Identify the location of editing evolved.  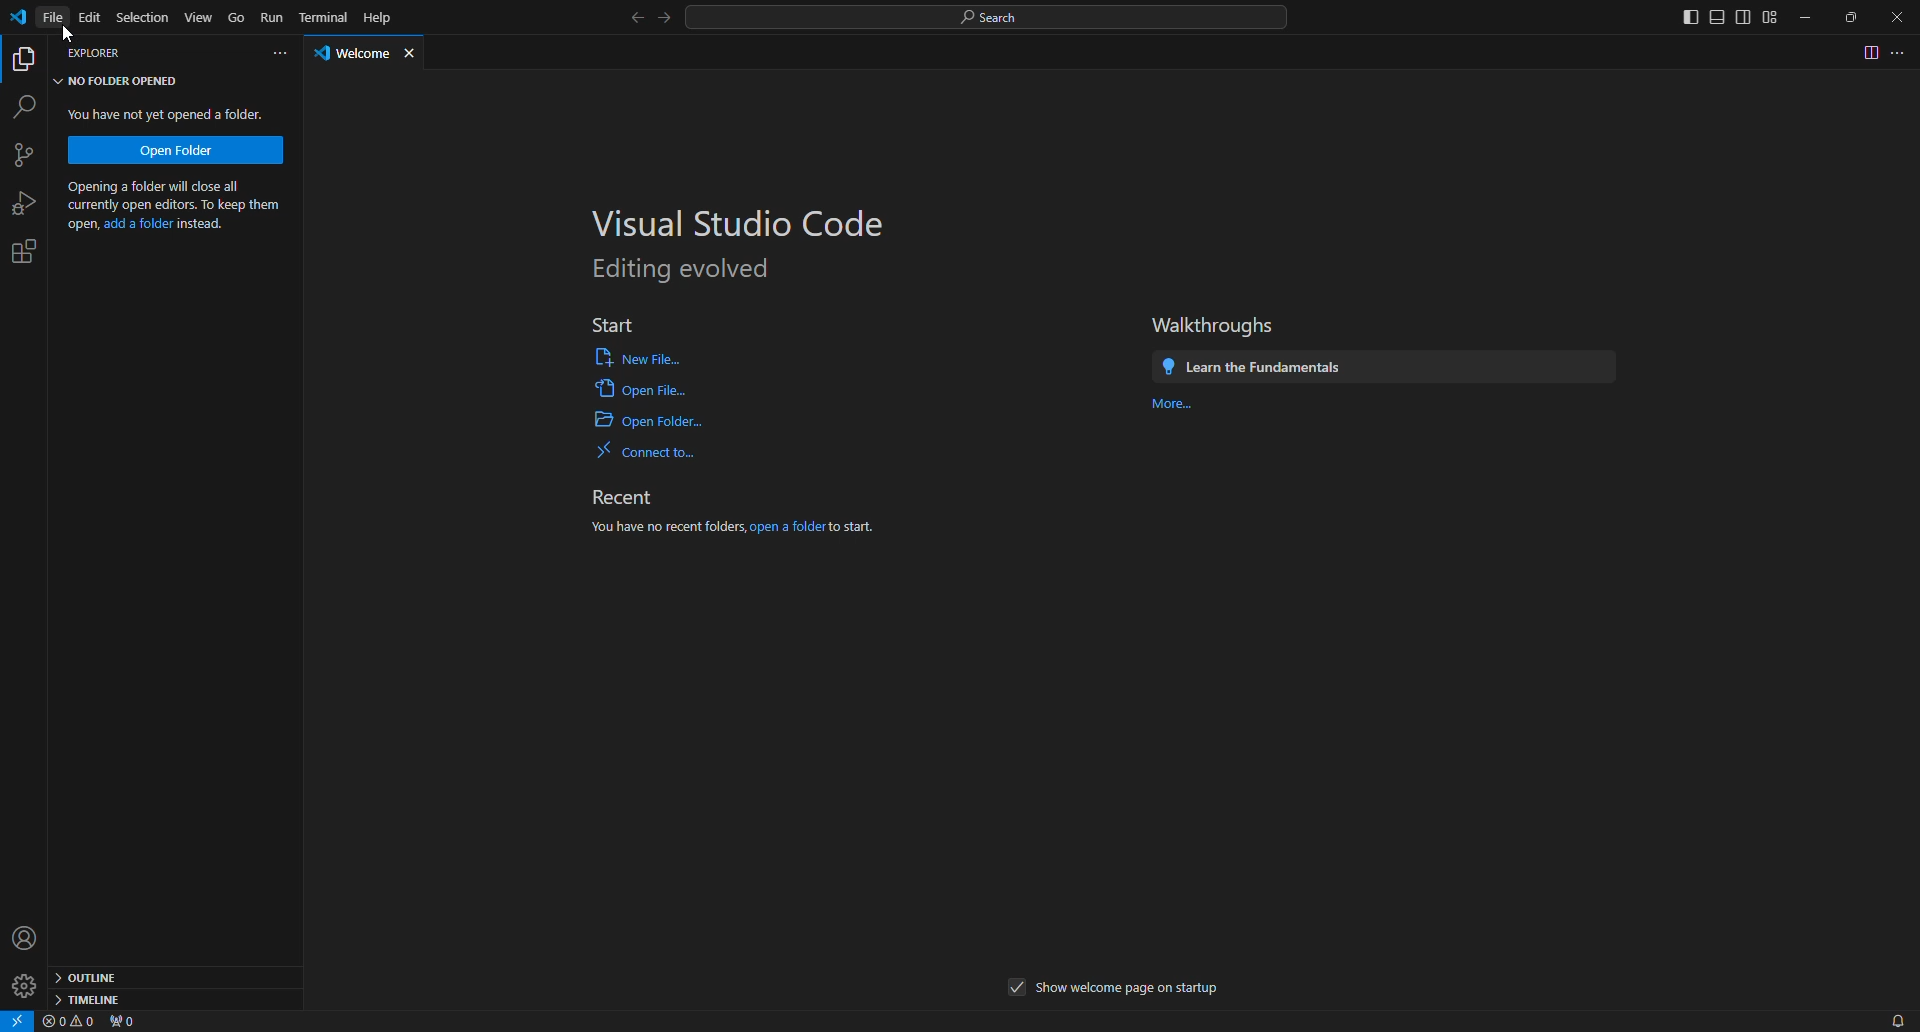
(684, 270).